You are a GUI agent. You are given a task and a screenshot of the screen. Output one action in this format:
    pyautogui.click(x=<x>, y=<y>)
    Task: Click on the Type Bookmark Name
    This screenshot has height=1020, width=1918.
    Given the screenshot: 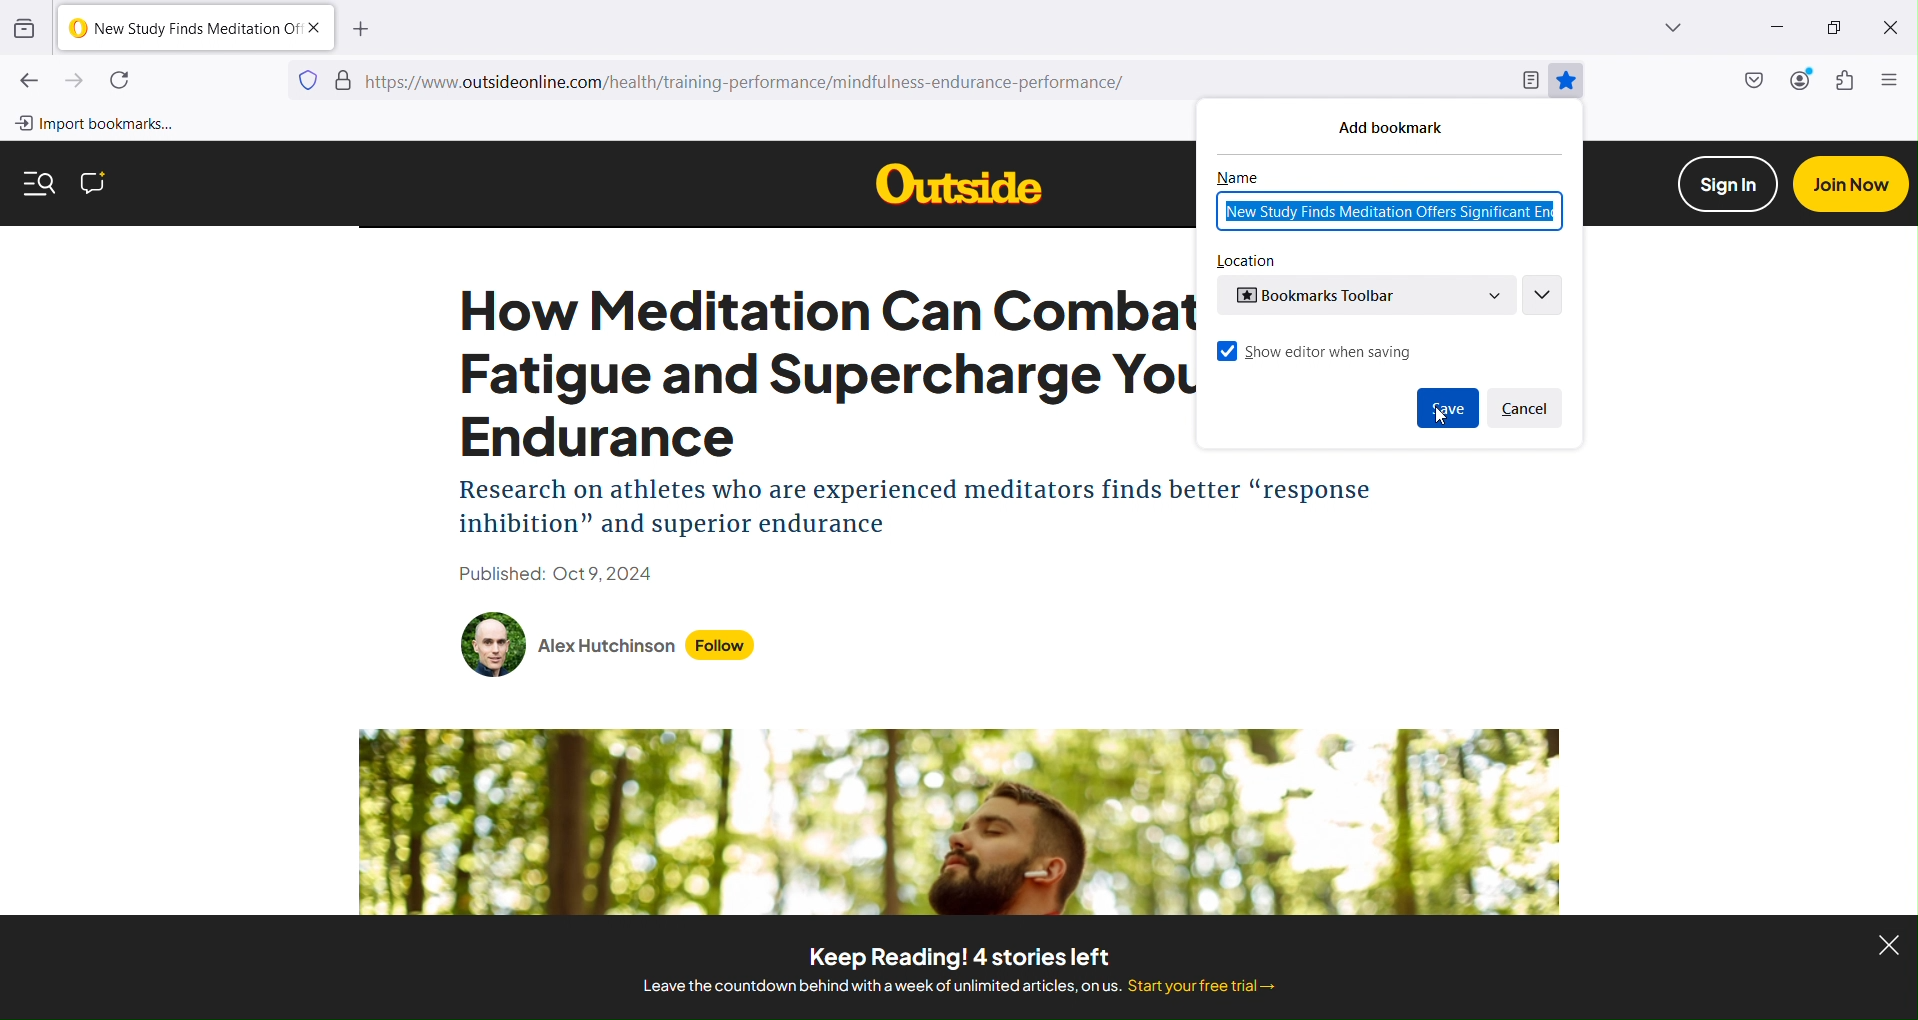 What is the action you would take?
    pyautogui.click(x=1388, y=211)
    